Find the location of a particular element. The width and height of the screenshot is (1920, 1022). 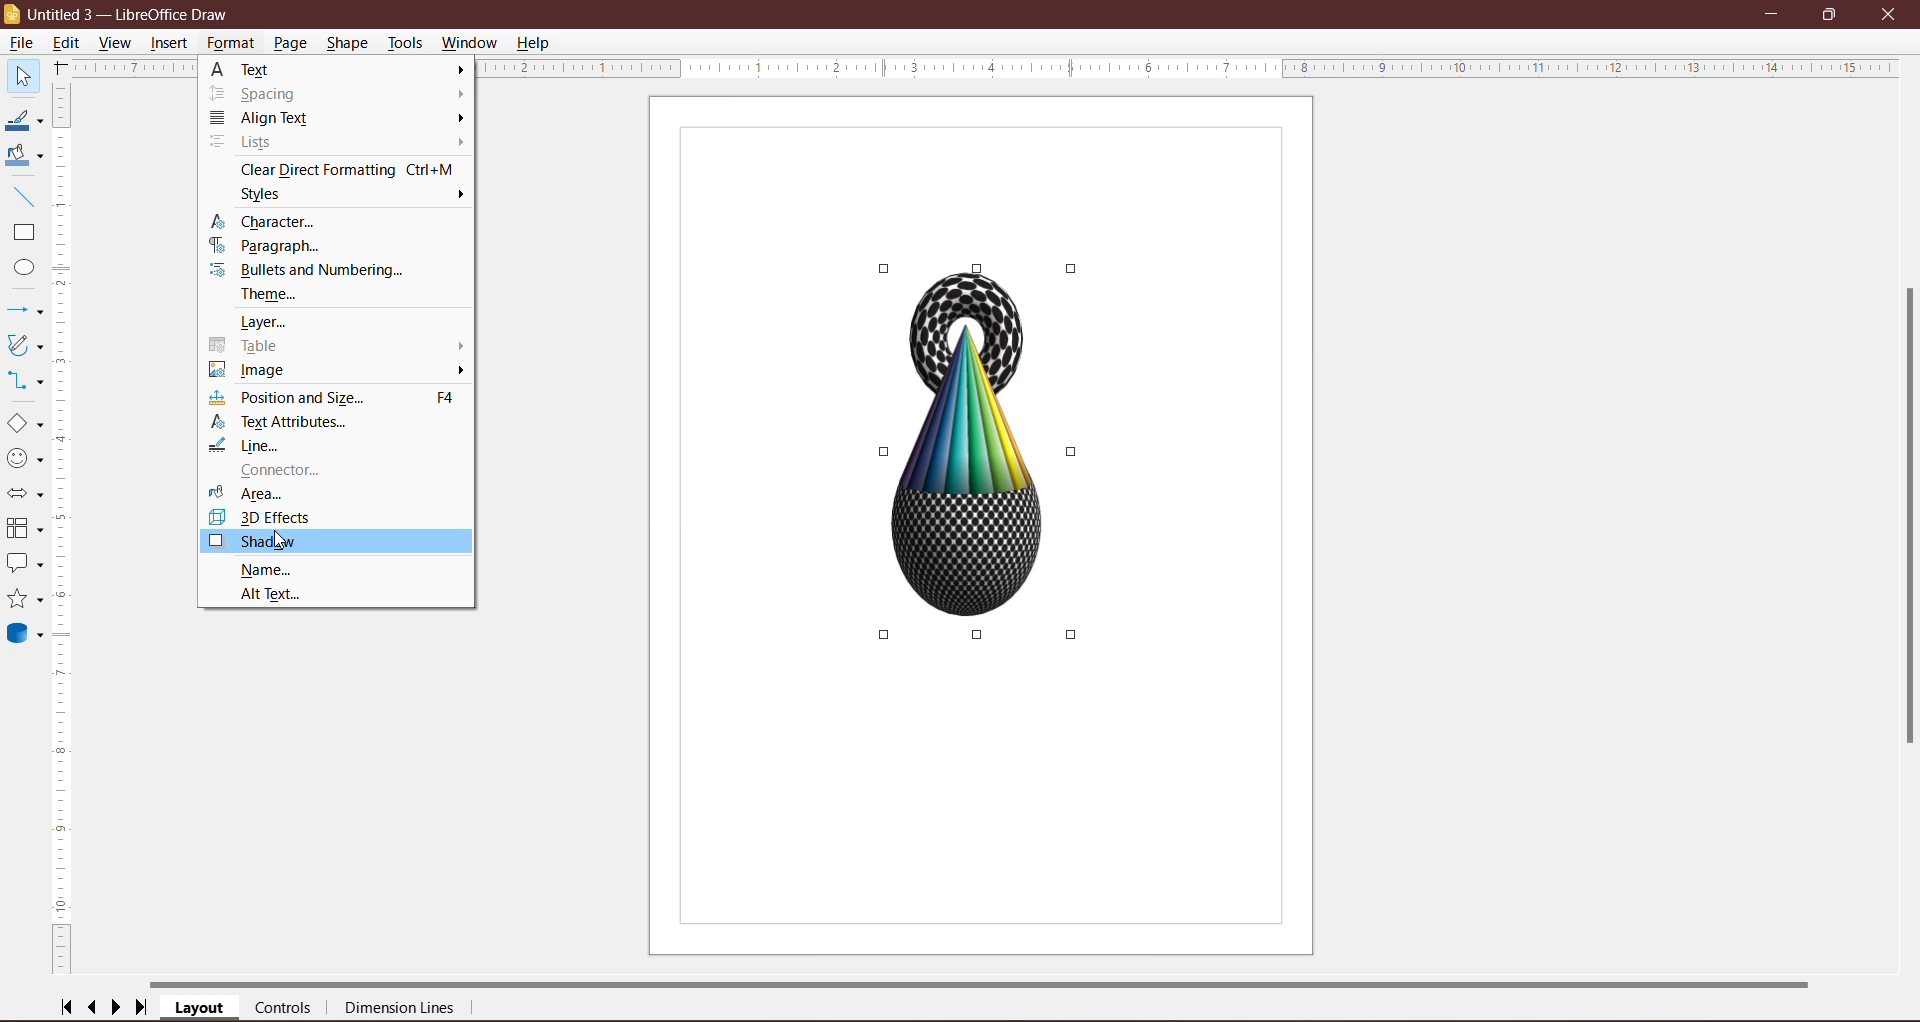

Tools is located at coordinates (406, 42).